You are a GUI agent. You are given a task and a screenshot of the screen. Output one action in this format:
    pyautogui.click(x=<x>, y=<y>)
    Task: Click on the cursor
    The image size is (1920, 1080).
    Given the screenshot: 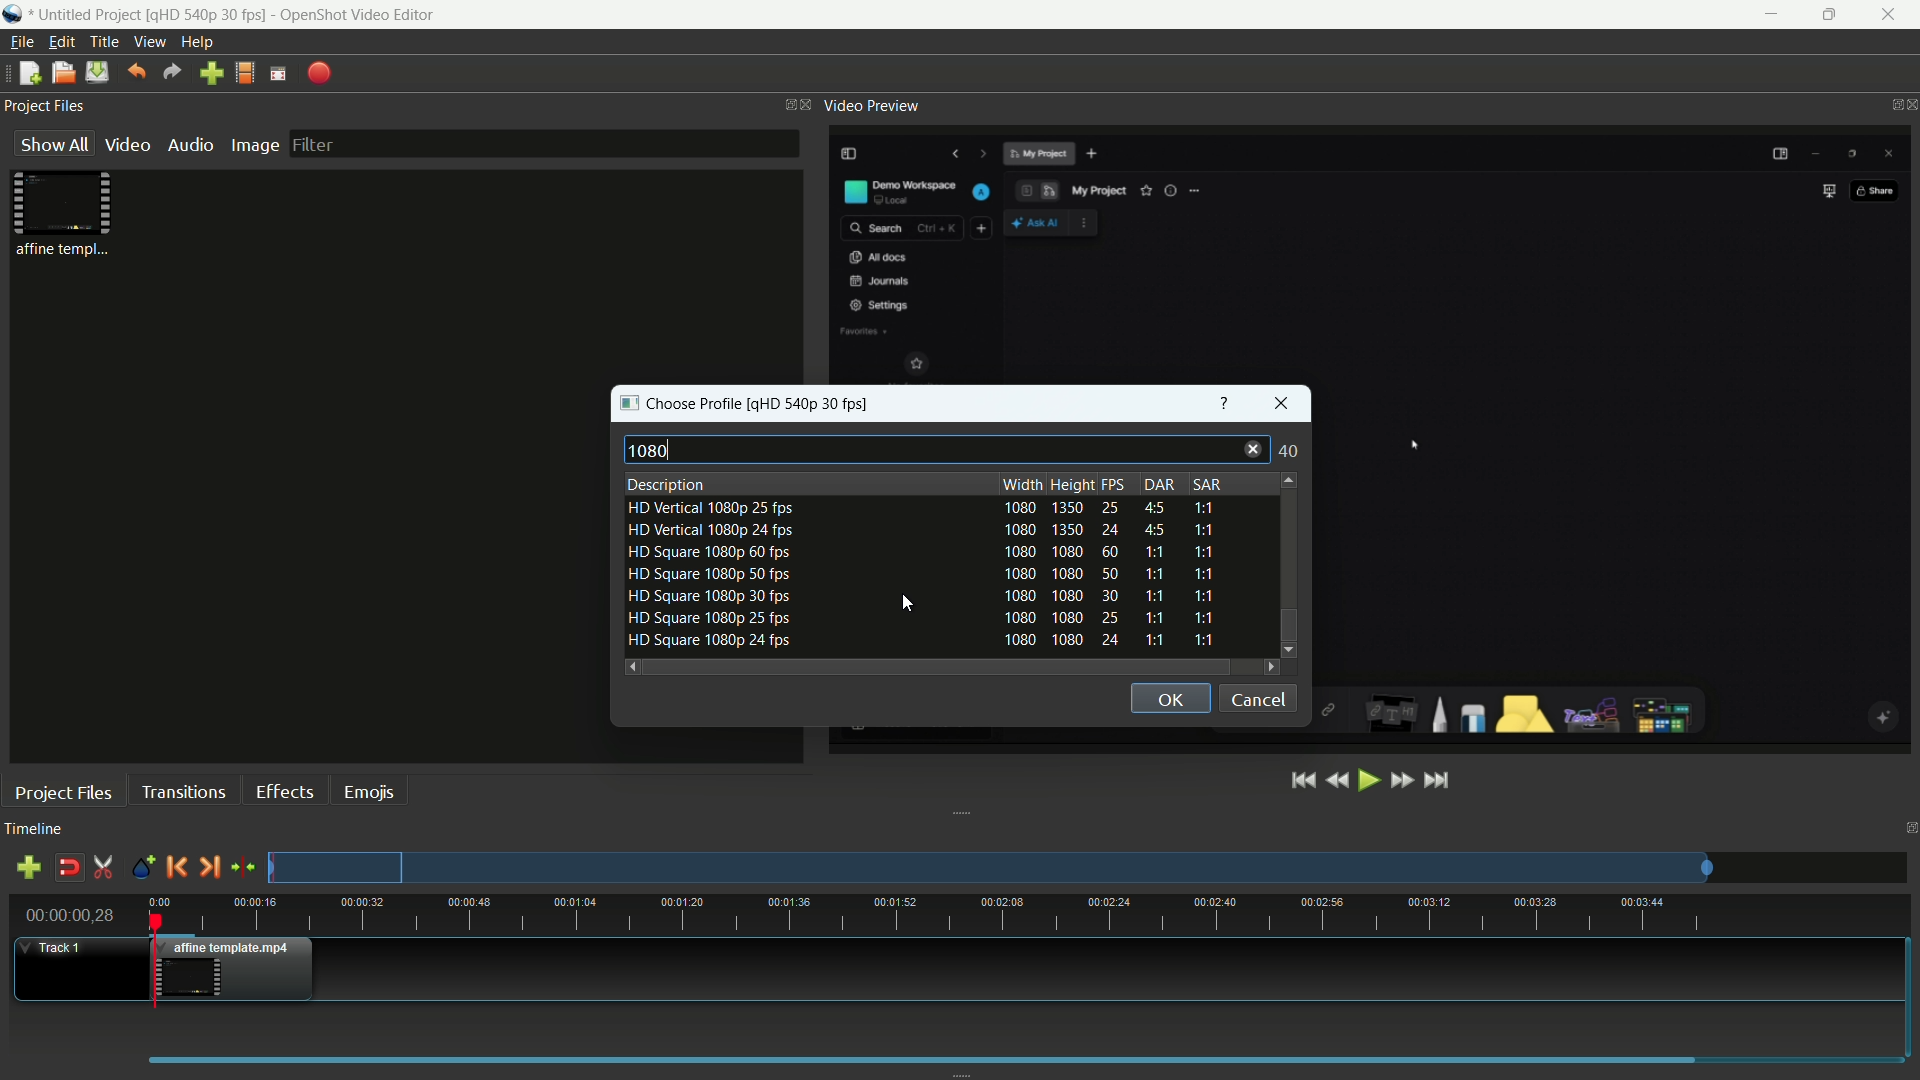 What is the action you would take?
    pyautogui.click(x=1411, y=442)
    